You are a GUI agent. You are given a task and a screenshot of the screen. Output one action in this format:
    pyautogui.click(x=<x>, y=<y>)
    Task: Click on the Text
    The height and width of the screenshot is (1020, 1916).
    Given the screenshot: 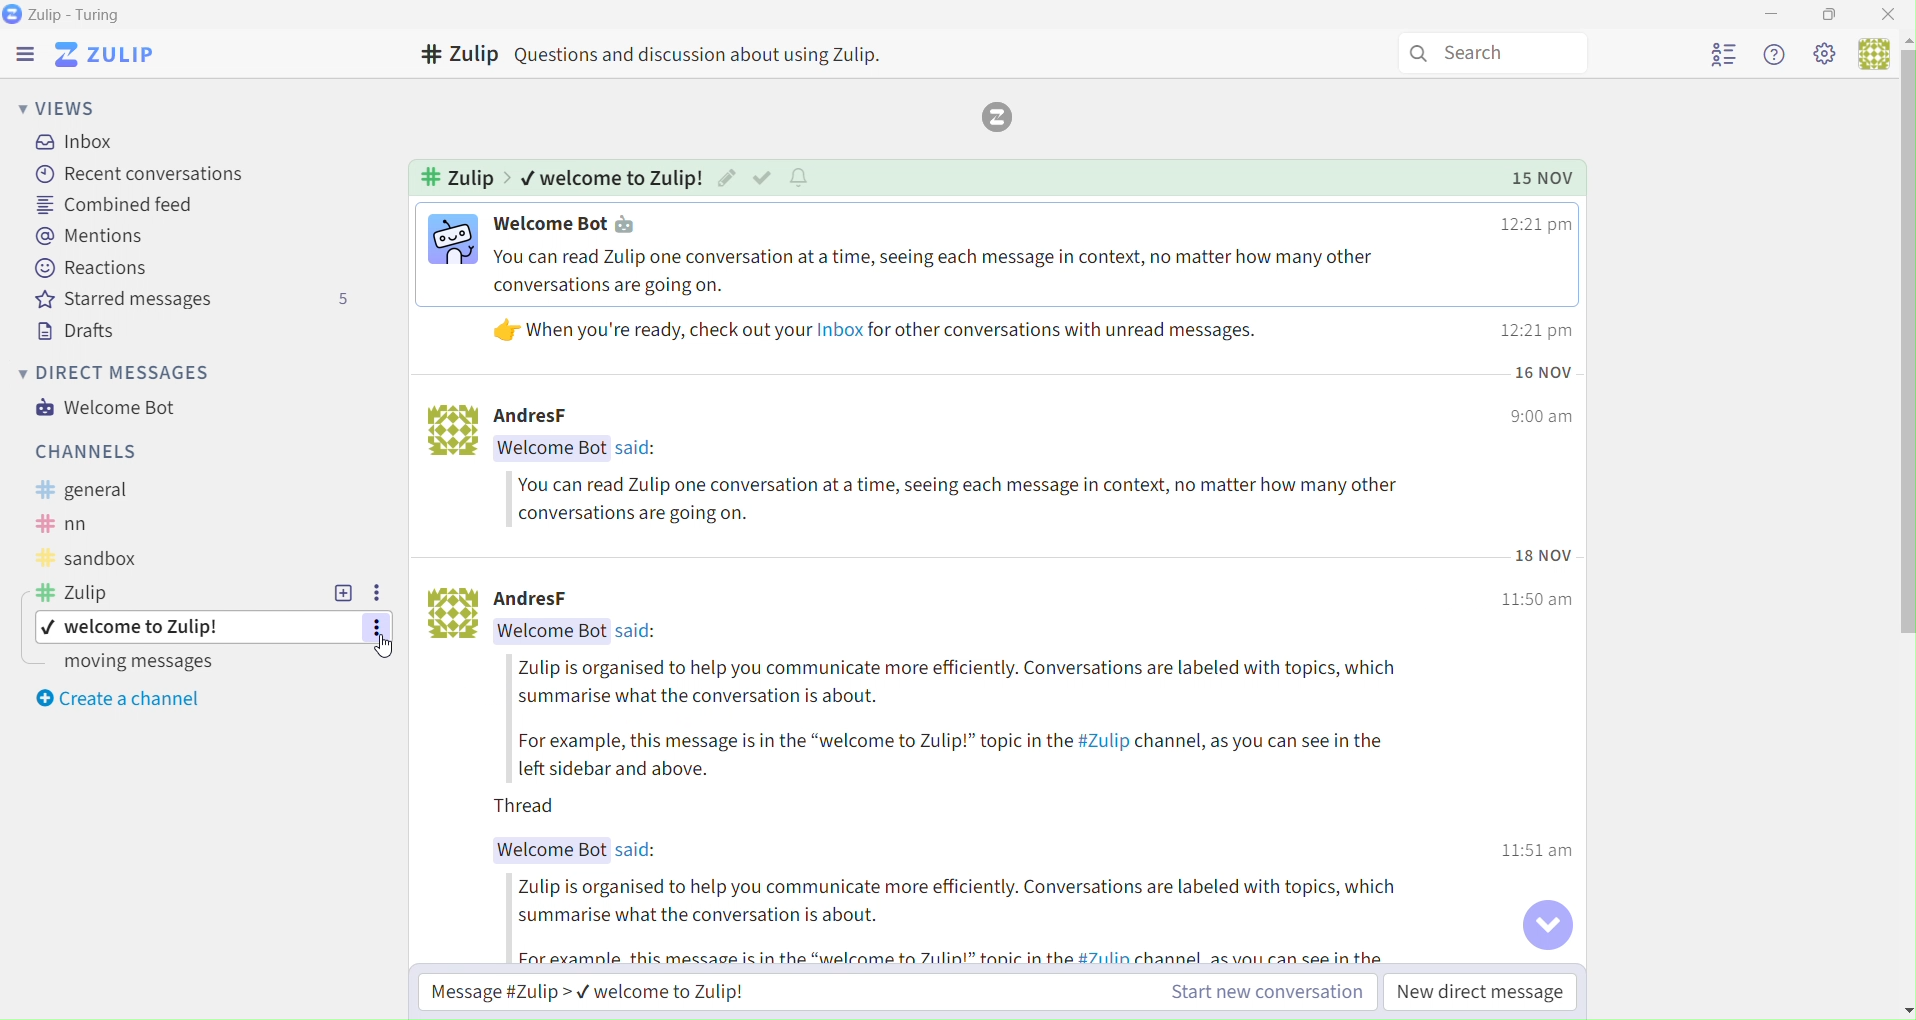 What is the action you would take?
    pyautogui.click(x=552, y=449)
    